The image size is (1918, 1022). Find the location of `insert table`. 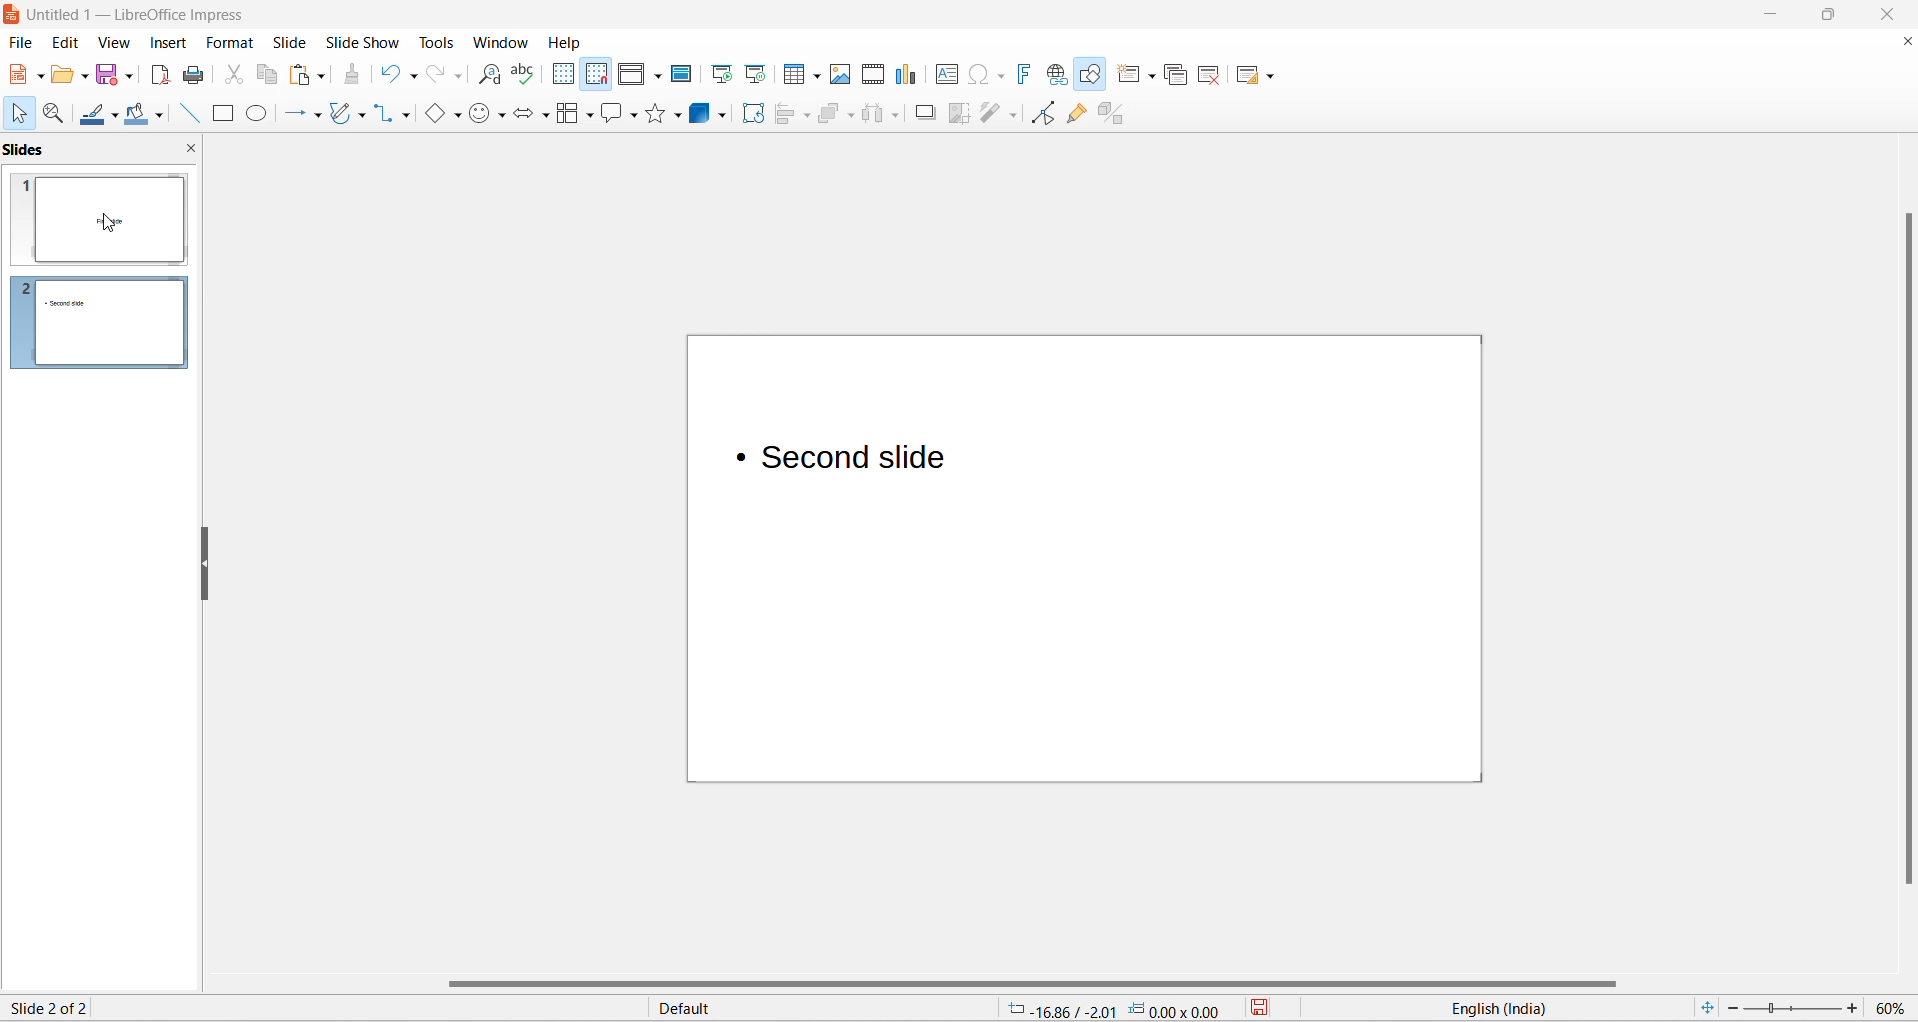

insert table is located at coordinates (793, 77).